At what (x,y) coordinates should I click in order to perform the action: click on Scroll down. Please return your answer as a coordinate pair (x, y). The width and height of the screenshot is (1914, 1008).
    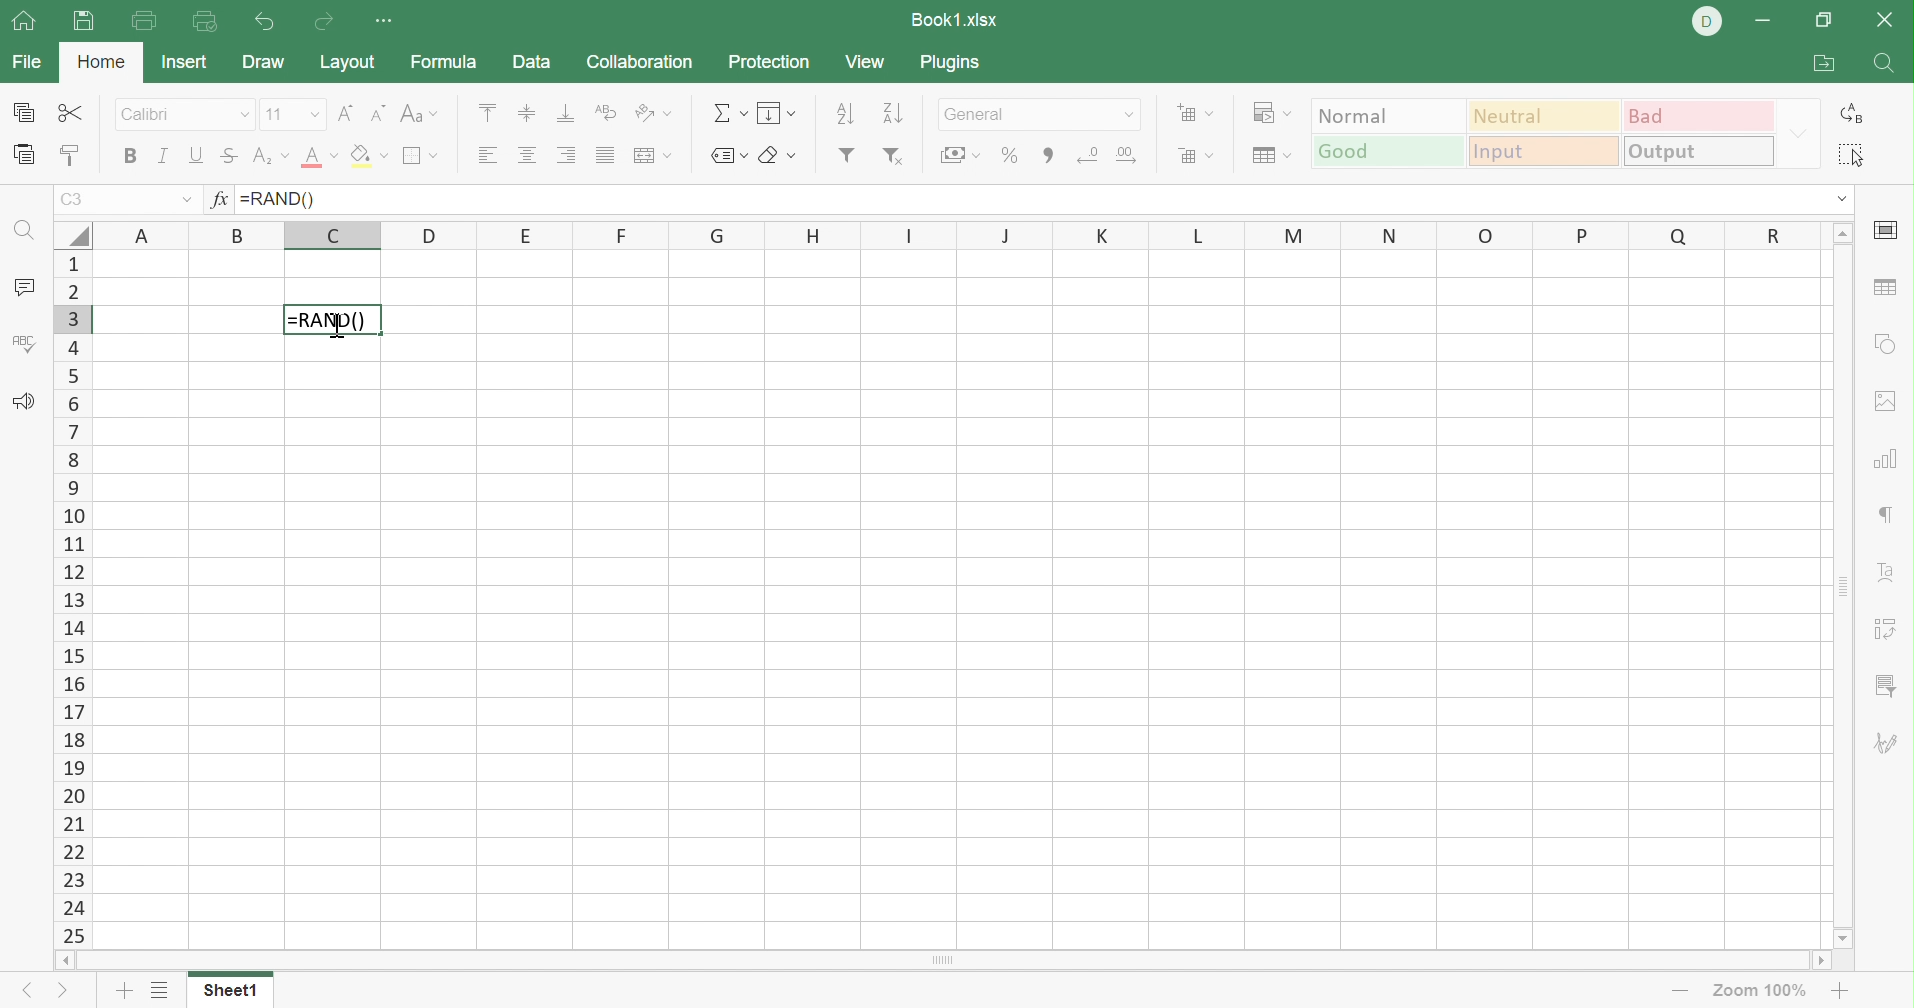
    Looking at the image, I should click on (1846, 939).